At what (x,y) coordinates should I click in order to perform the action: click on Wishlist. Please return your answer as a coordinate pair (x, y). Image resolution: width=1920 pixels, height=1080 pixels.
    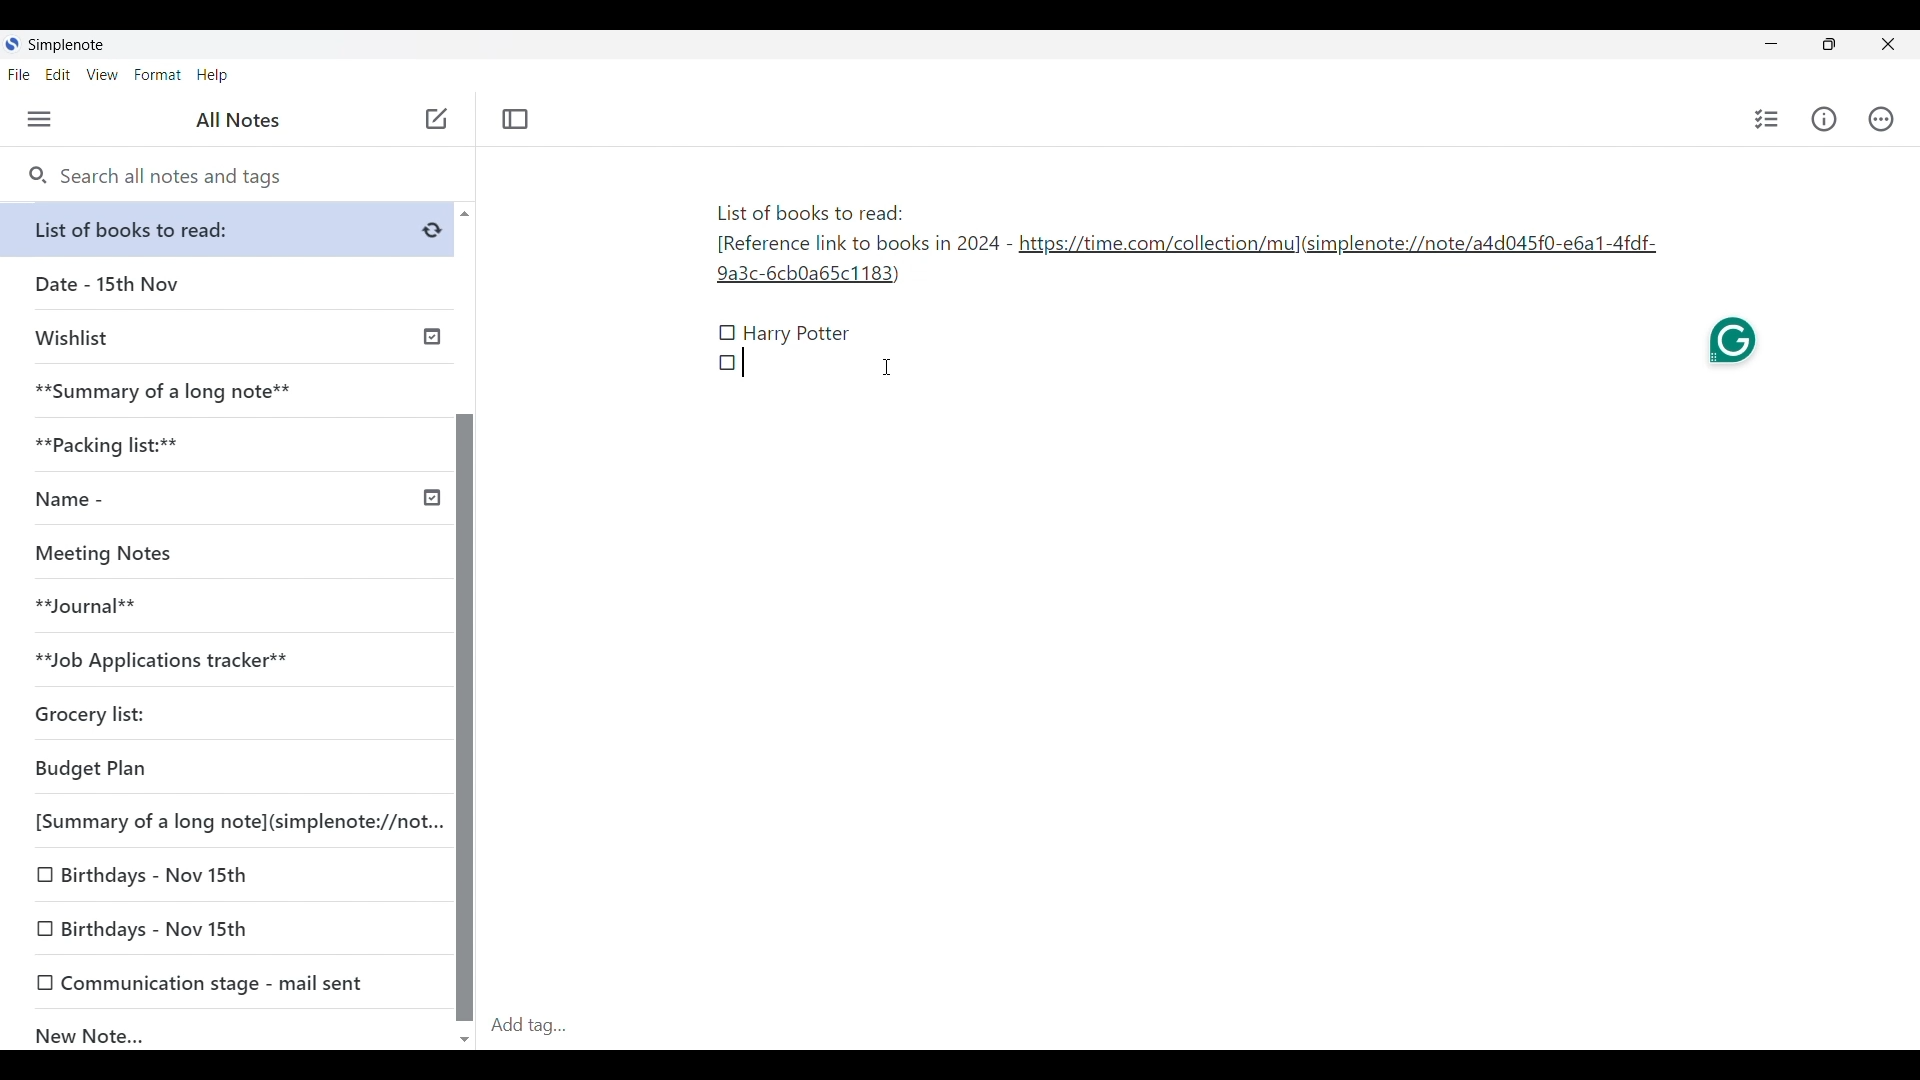
    Looking at the image, I should click on (232, 335).